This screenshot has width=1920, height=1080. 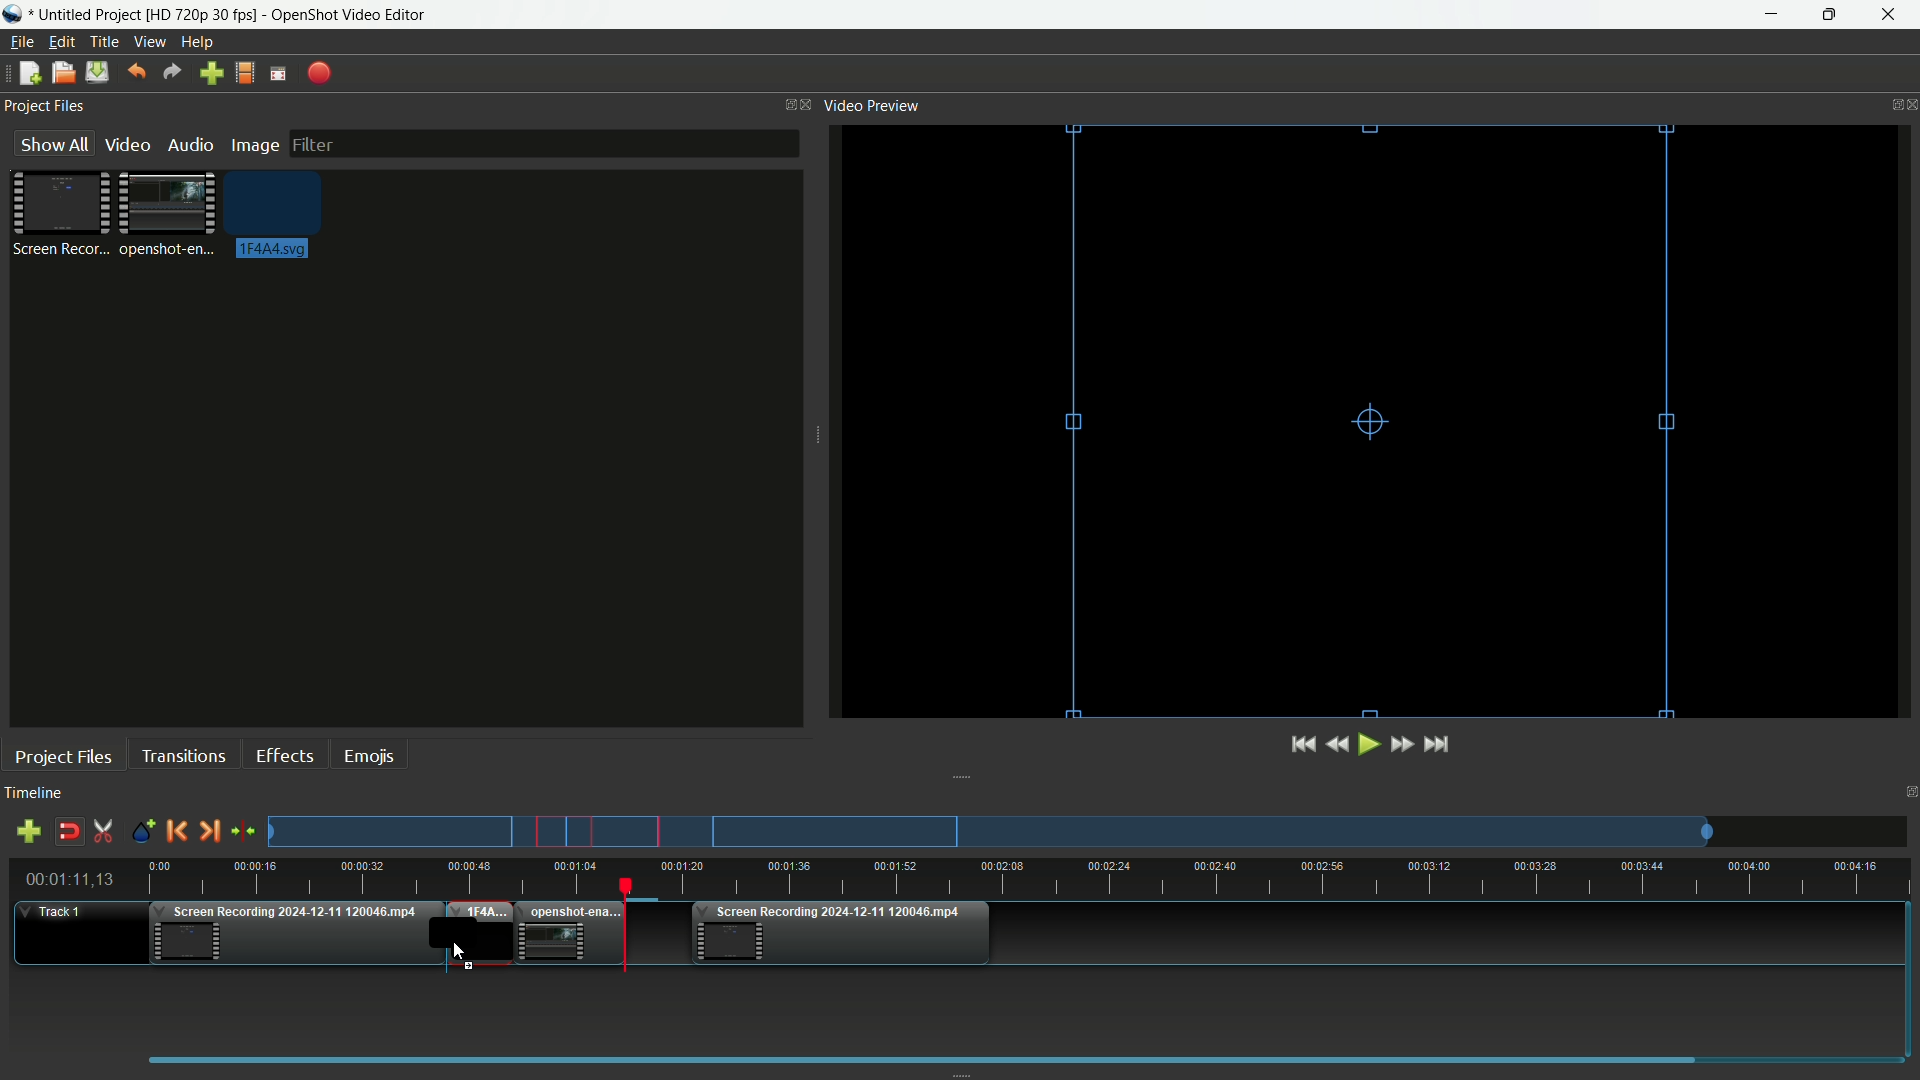 I want to click on Jump to end, so click(x=1438, y=744).